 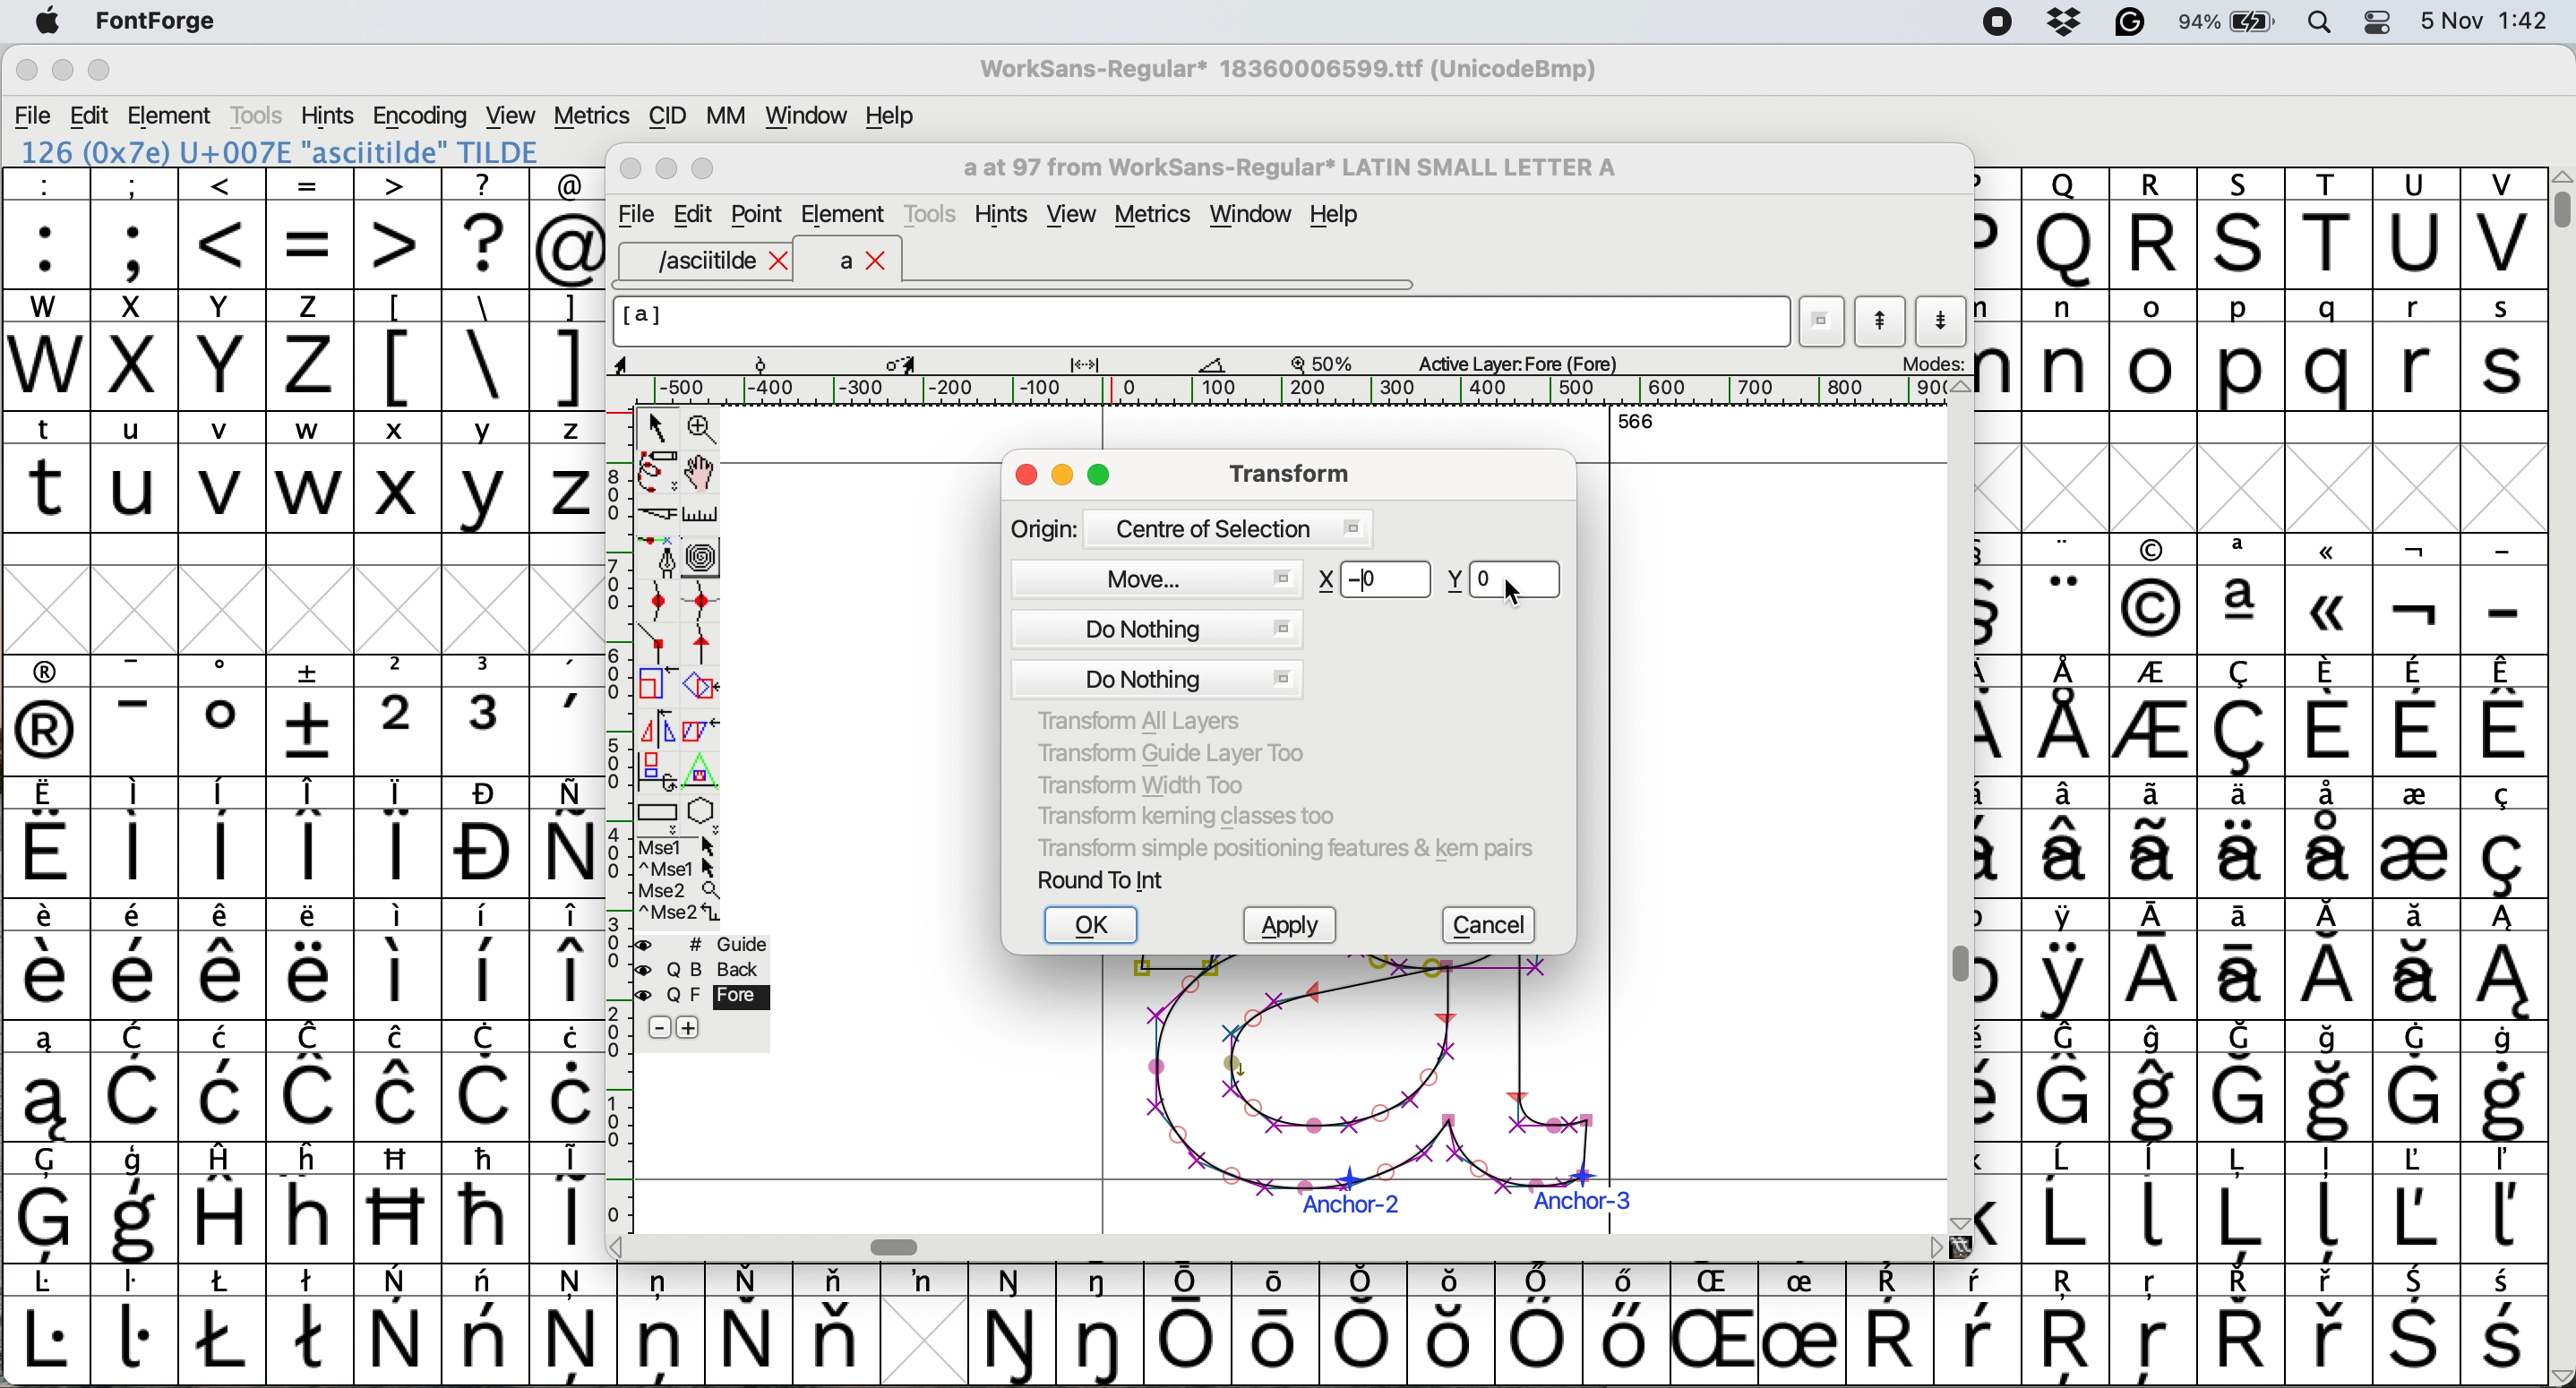 I want to click on , so click(x=2070, y=1327).